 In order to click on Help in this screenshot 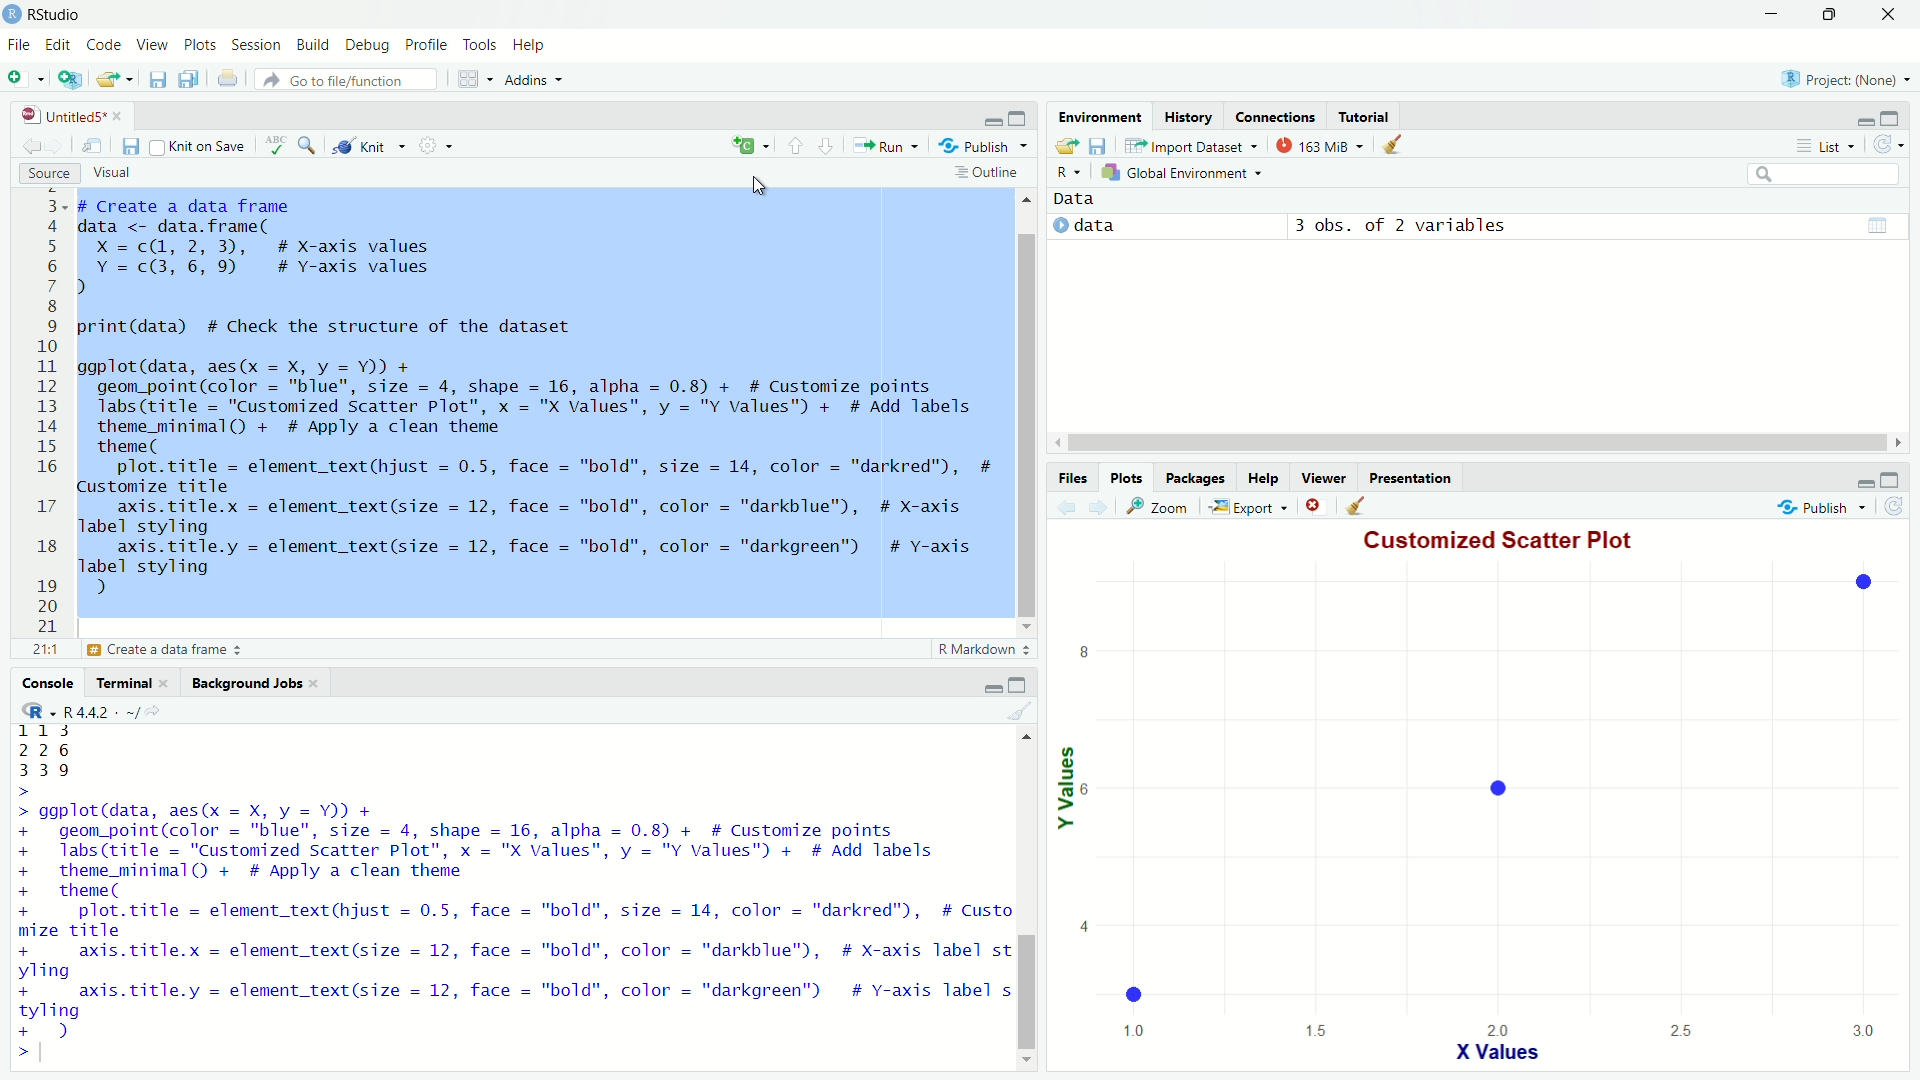, I will do `click(528, 44)`.